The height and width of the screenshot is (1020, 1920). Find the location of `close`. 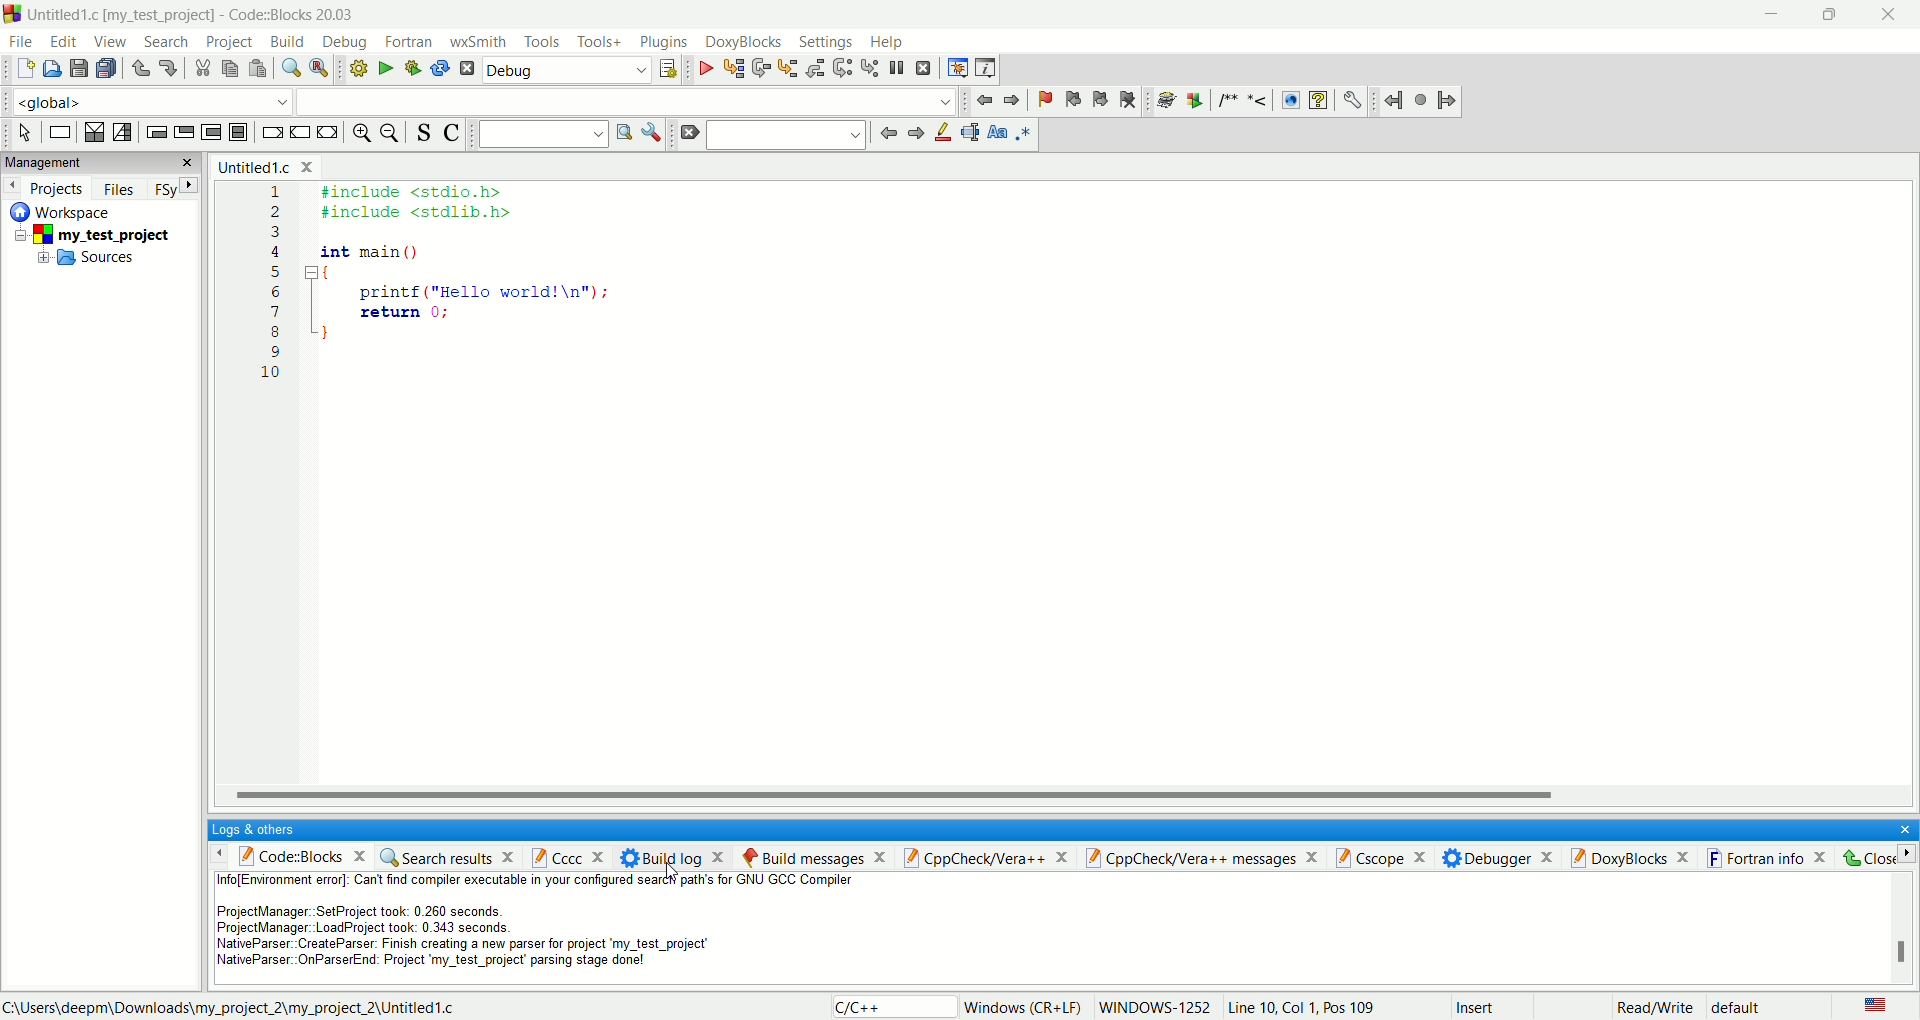

close is located at coordinates (1874, 858).